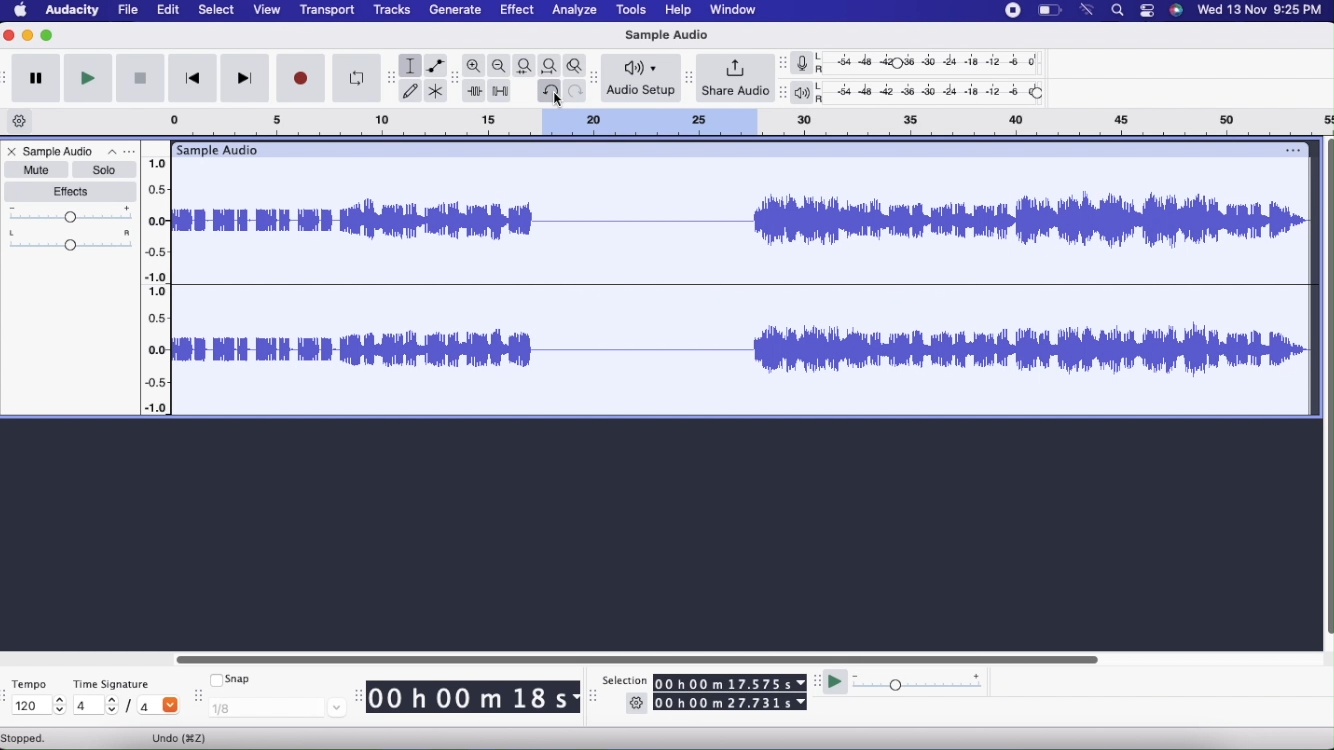 Image resolution: width=1334 pixels, height=750 pixels. What do you see at coordinates (1176, 10) in the screenshot?
I see `icon` at bounding box center [1176, 10].